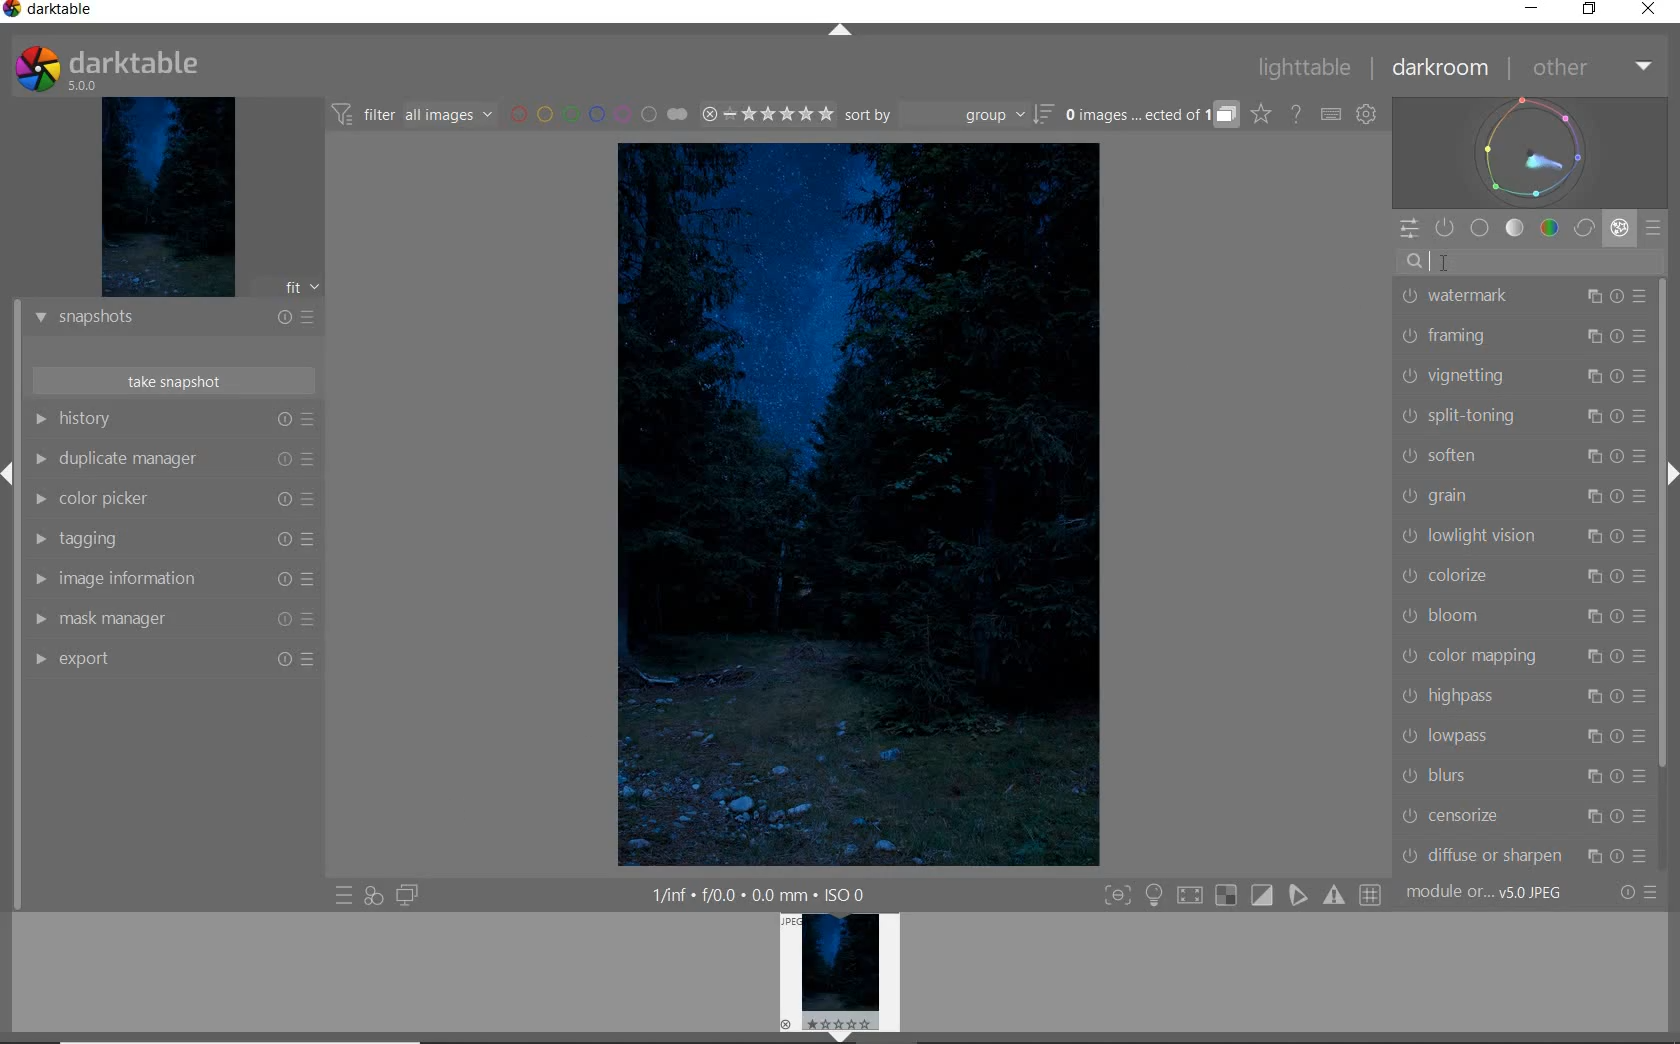  Describe the element at coordinates (1670, 629) in the screenshot. I see `Scrollbar` at that location.